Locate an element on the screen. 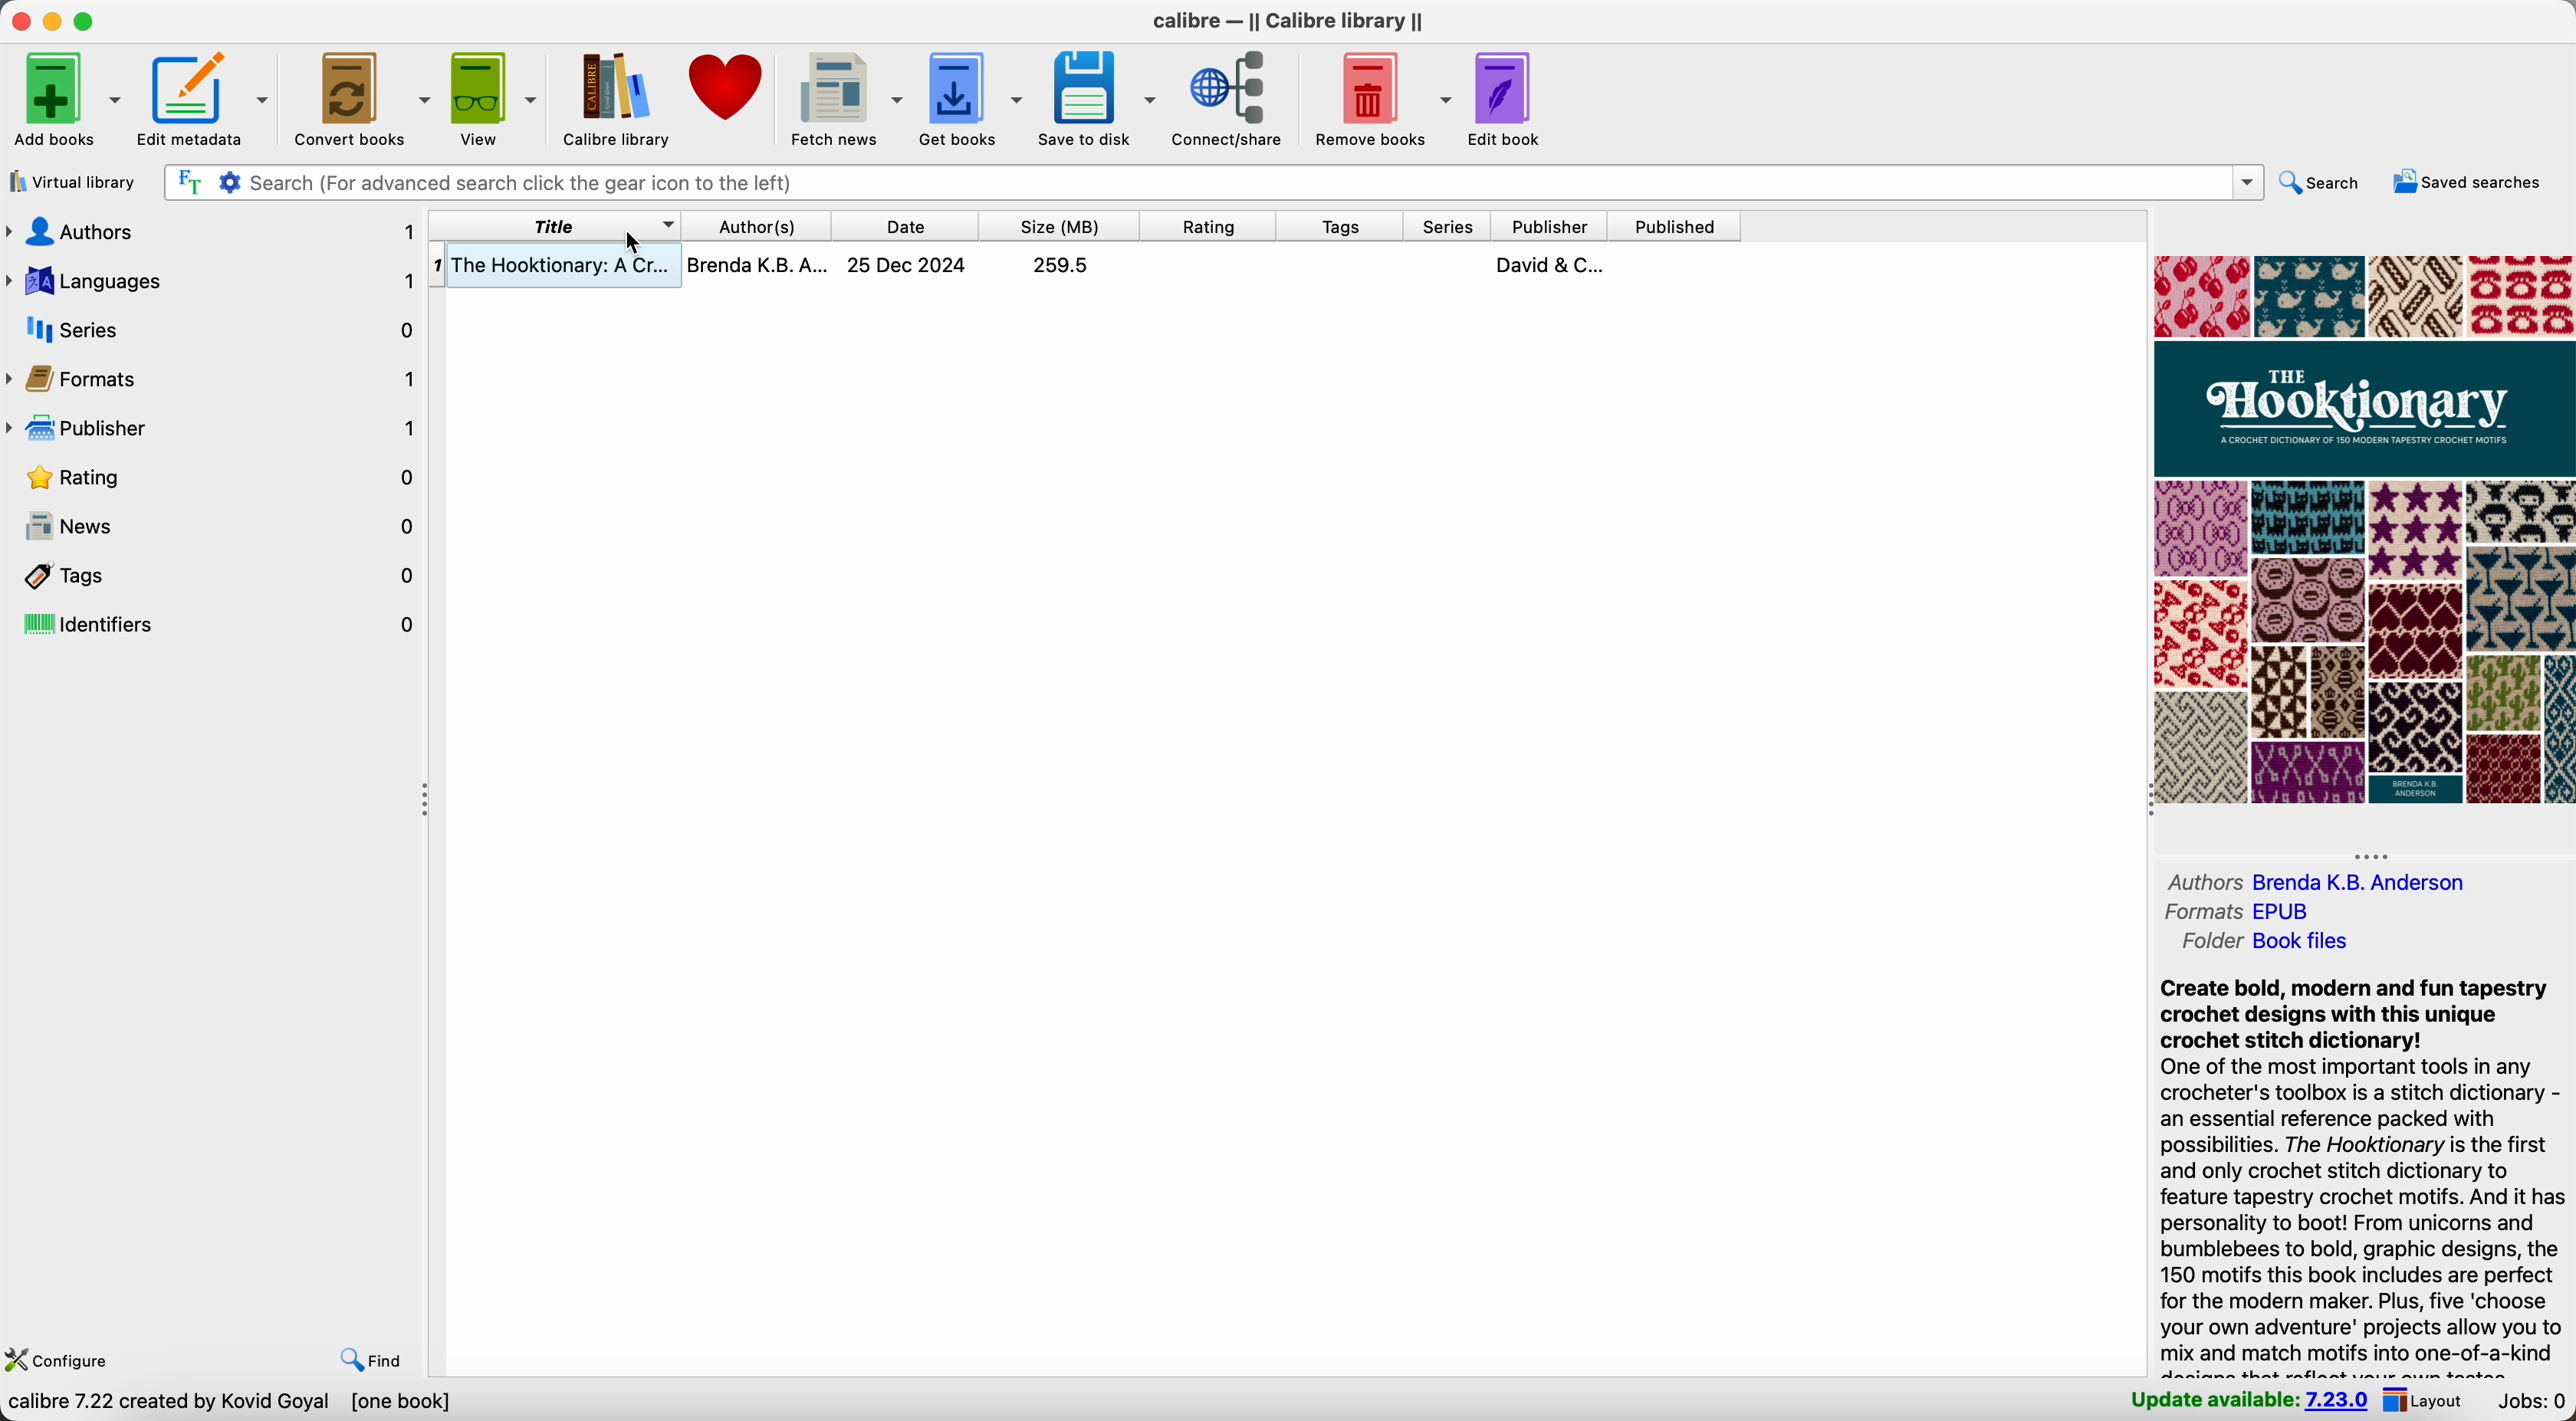  layout is located at coordinates (2428, 1401).